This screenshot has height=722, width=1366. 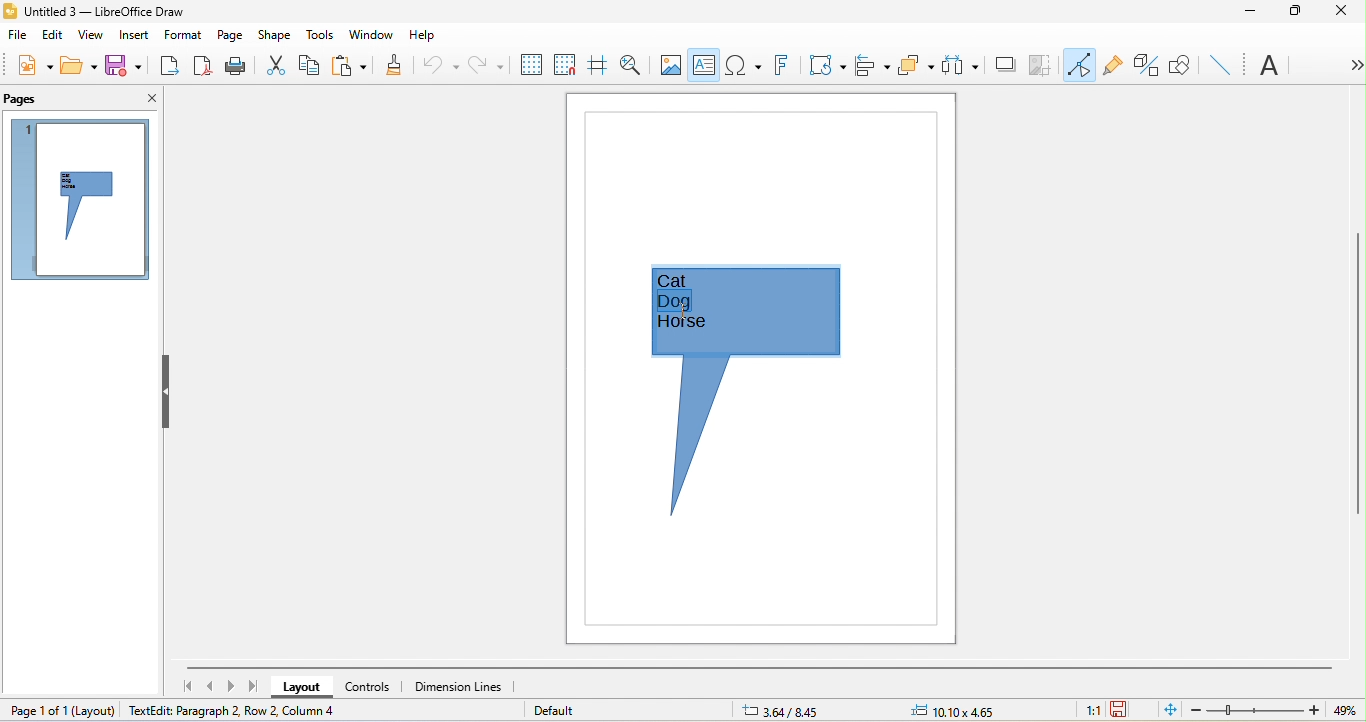 I want to click on minimize, so click(x=1250, y=12).